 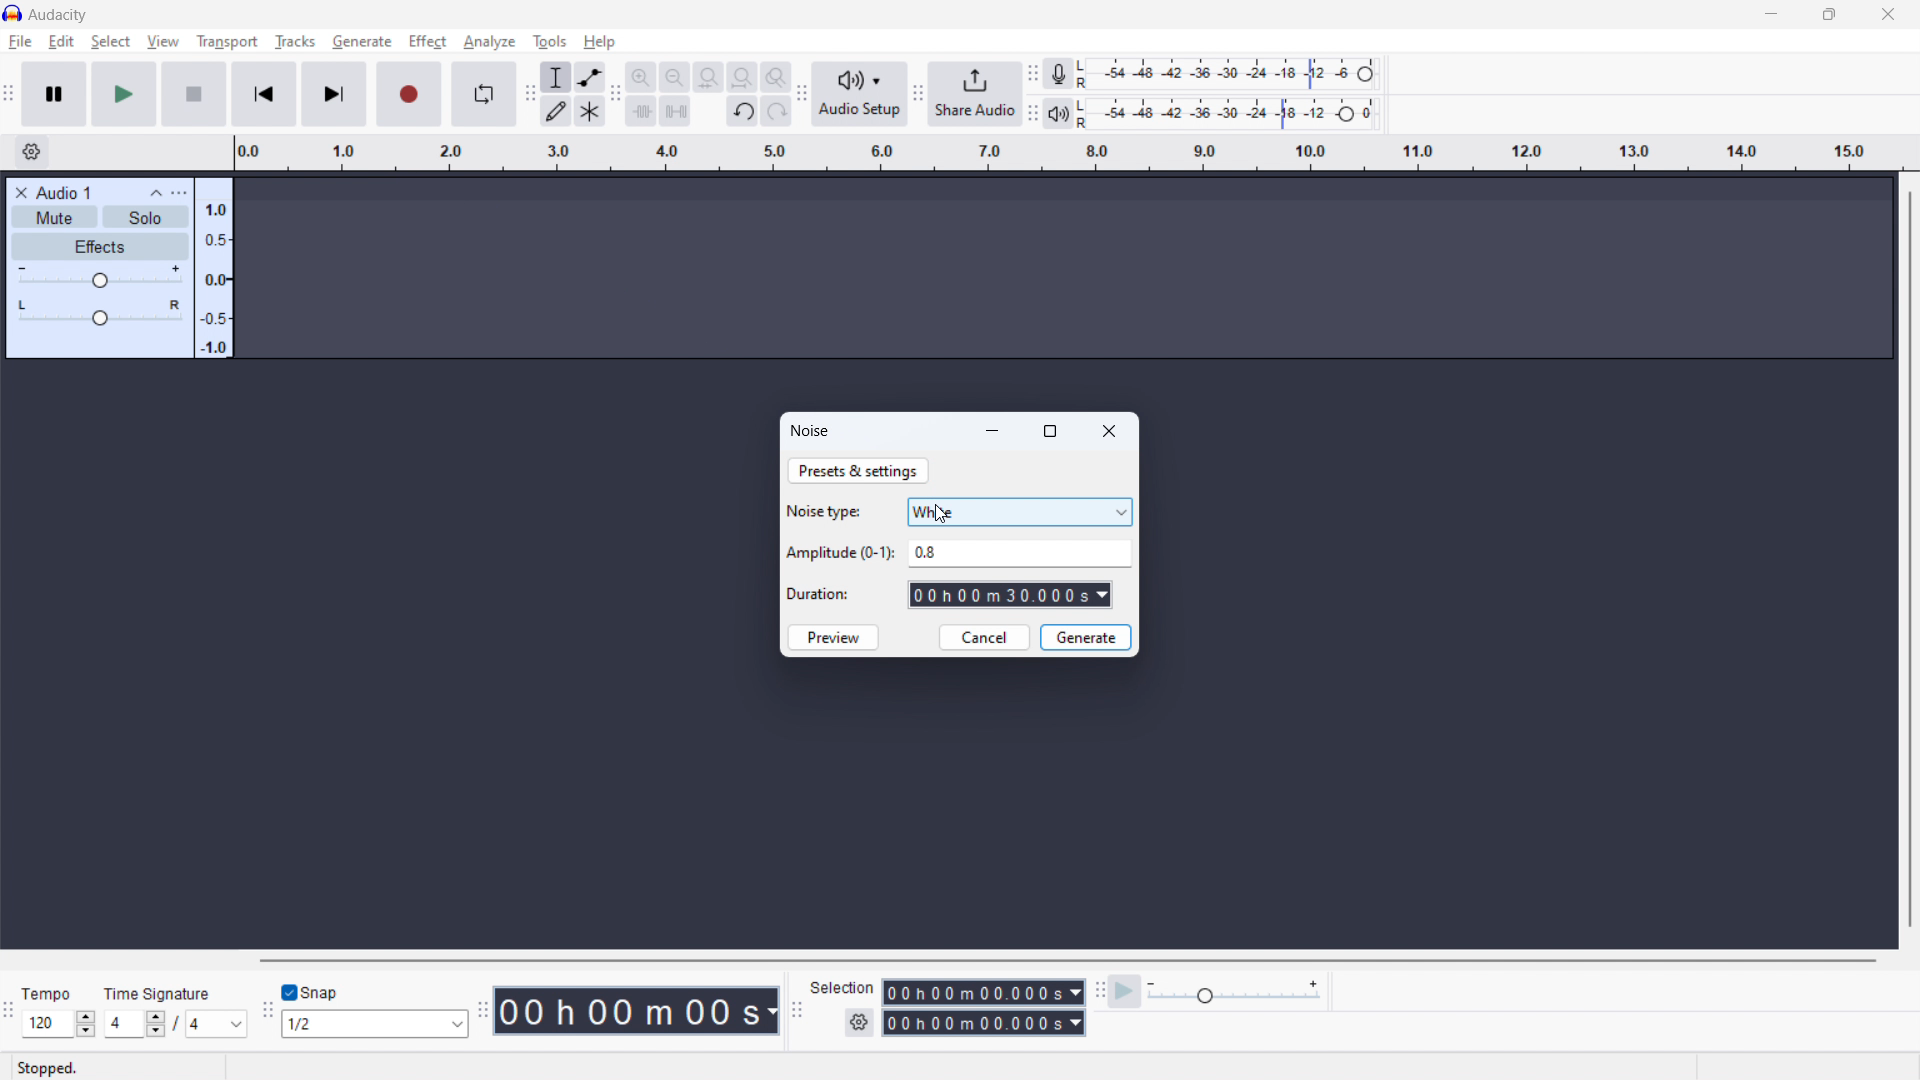 What do you see at coordinates (30, 153) in the screenshot?
I see `timeline settings` at bounding box center [30, 153].